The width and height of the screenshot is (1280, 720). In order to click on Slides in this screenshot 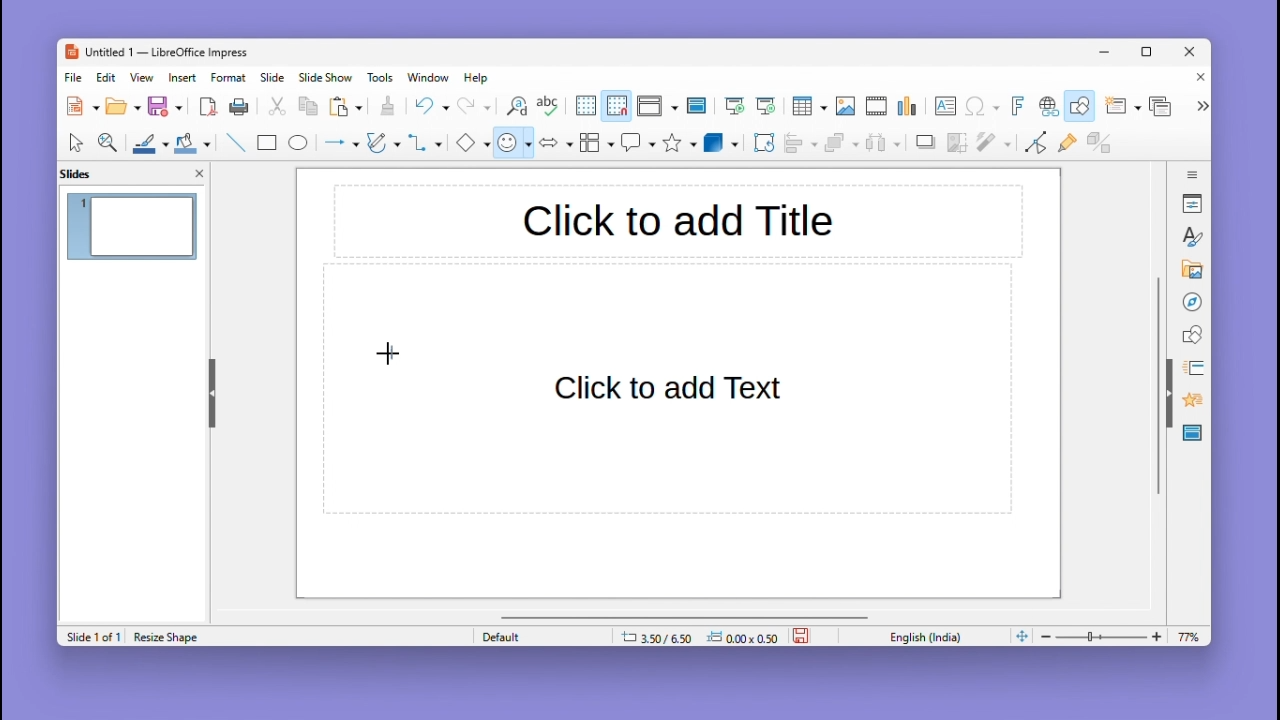, I will do `click(86, 173)`.